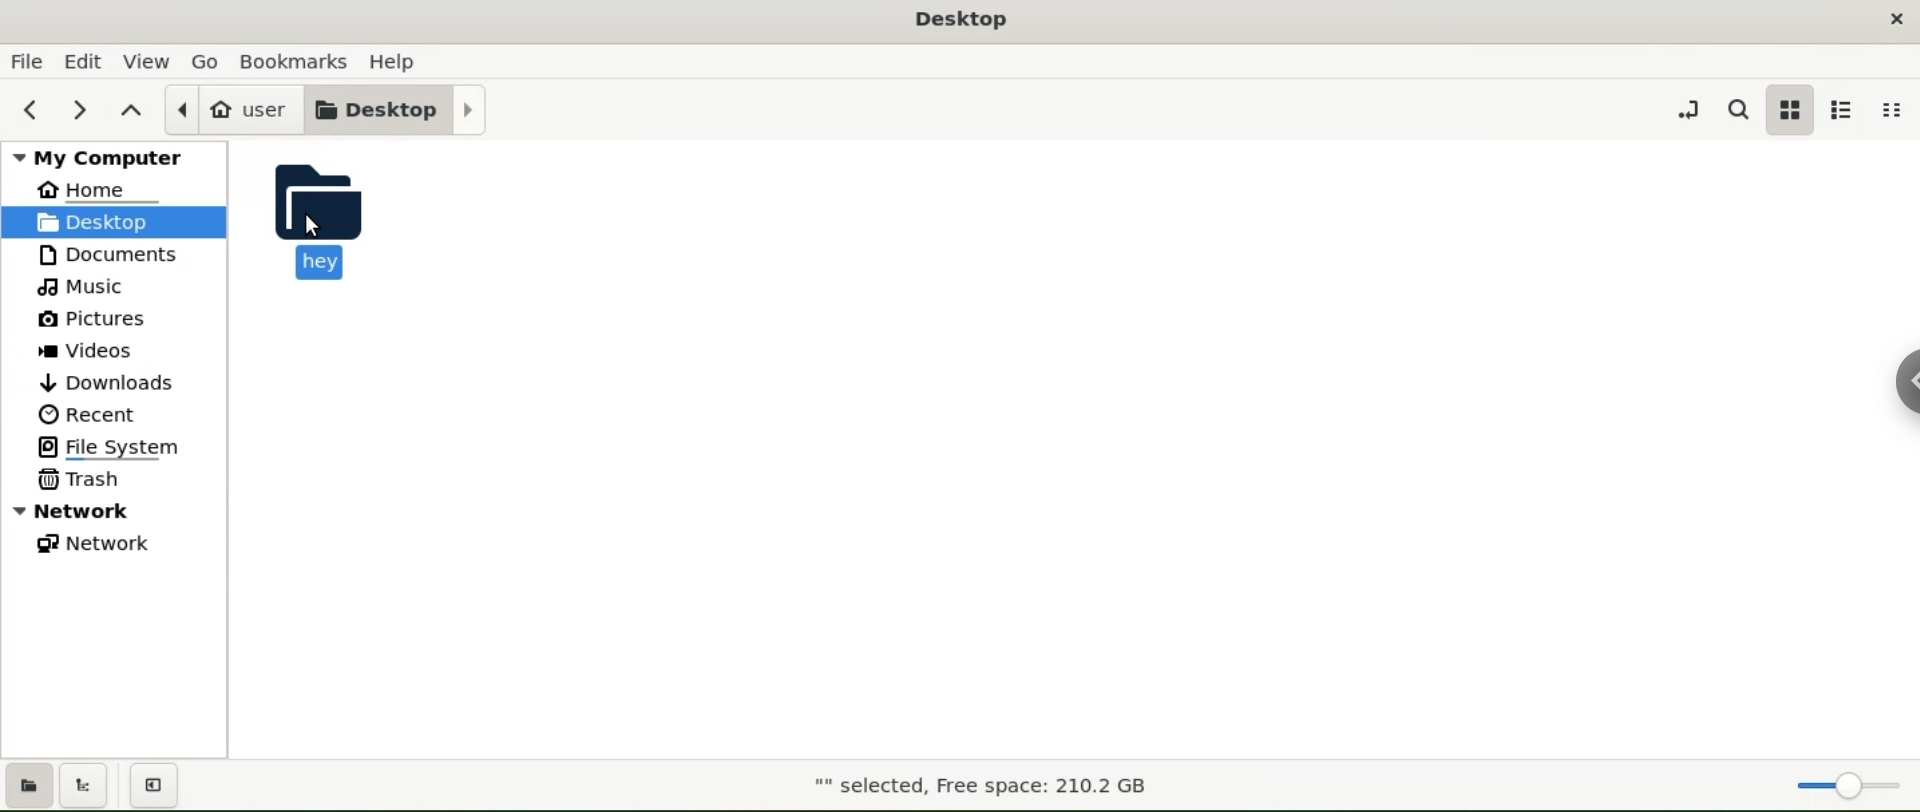  I want to click on previous, so click(31, 107).